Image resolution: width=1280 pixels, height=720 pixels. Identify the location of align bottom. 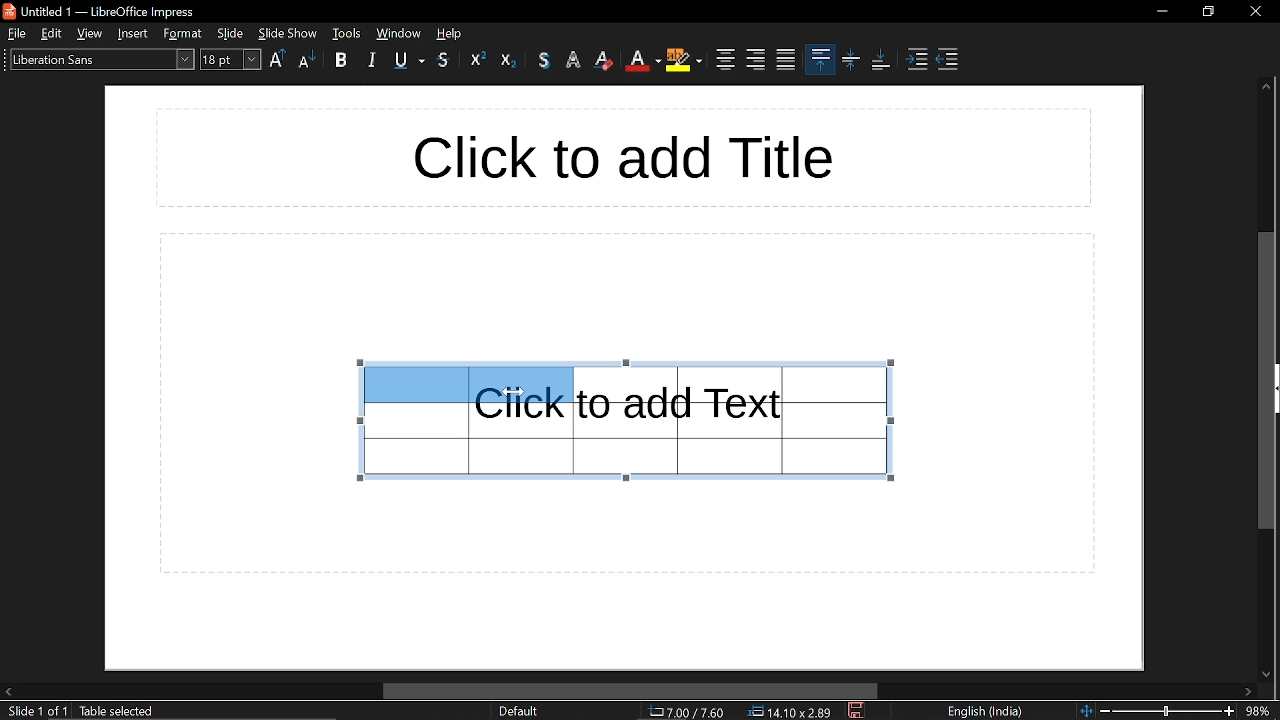
(880, 60).